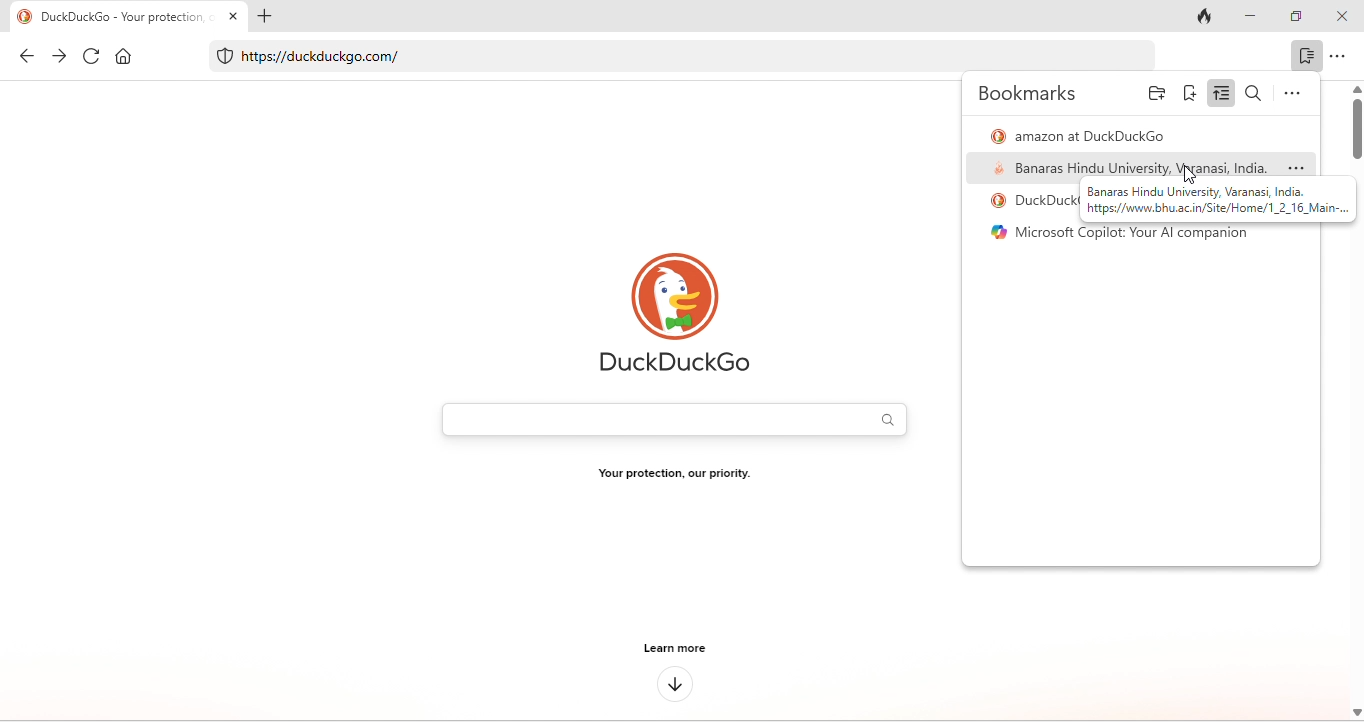 The image size is (1364, 722). What do you see at coordinates (87, 58) in the screenshot?
I see `refresh` at bounding box center [87, 58].